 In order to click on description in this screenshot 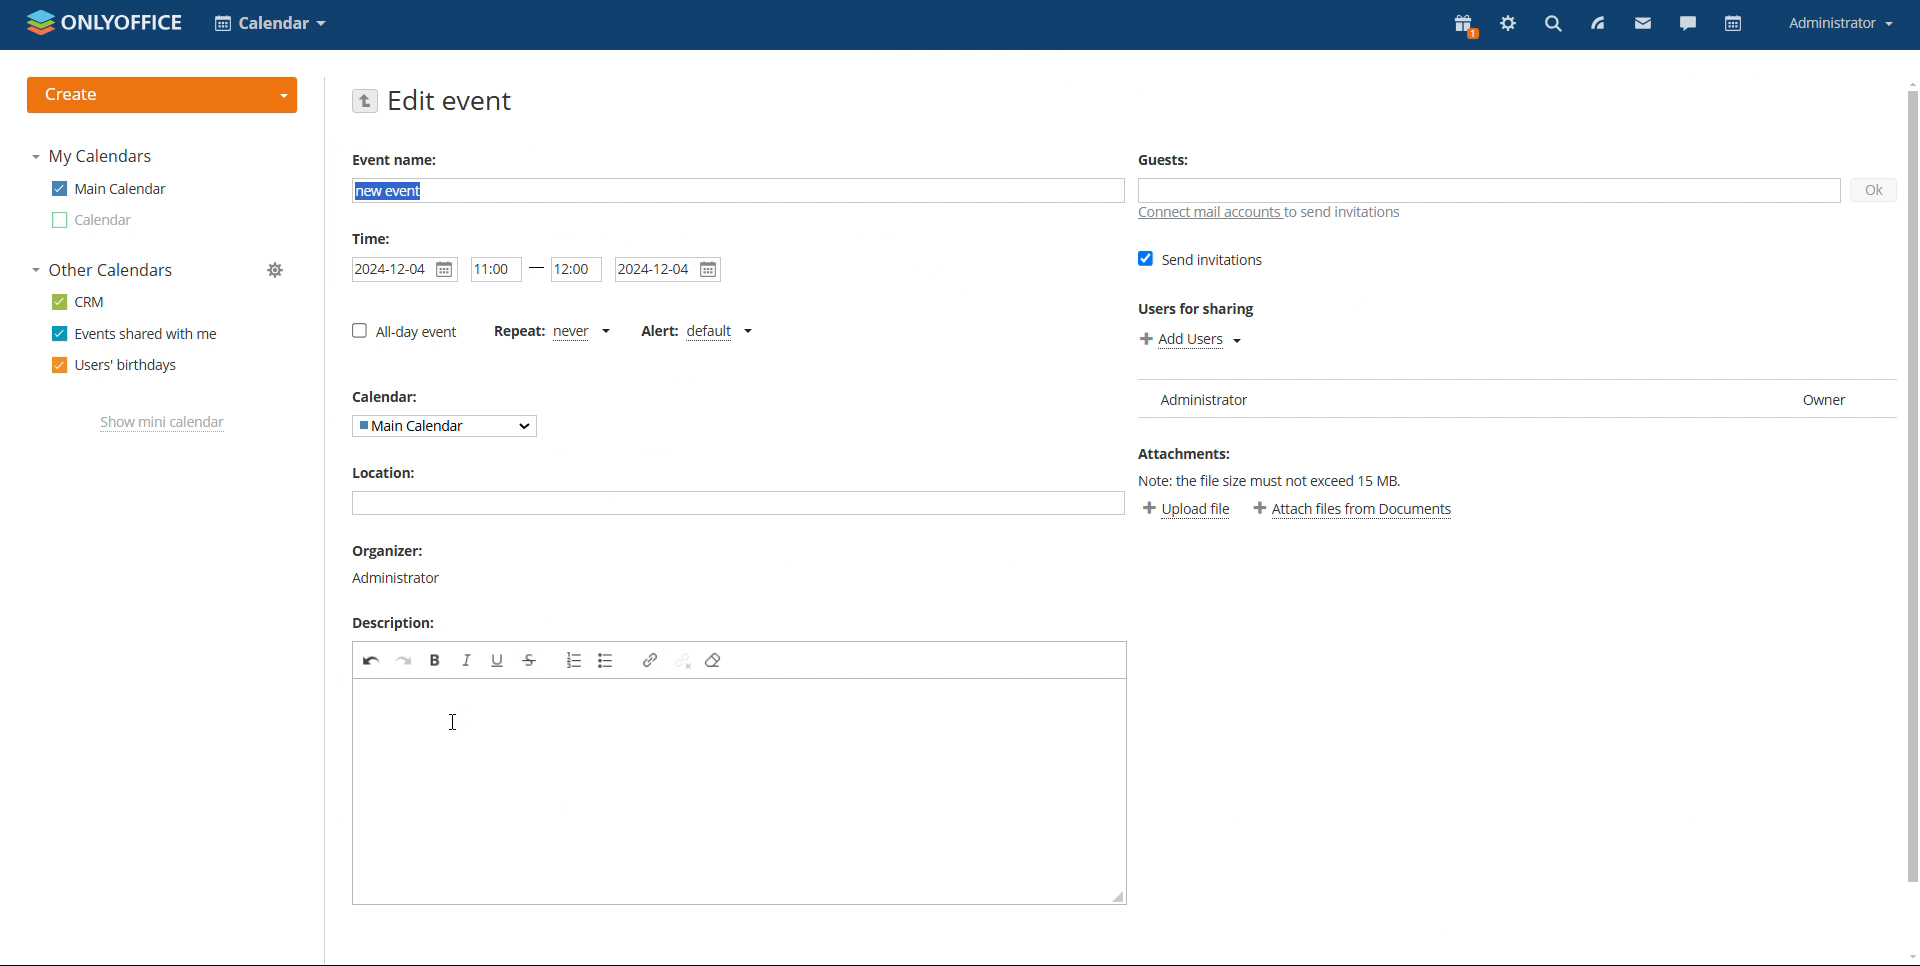, I will do `click(712, 774)`.